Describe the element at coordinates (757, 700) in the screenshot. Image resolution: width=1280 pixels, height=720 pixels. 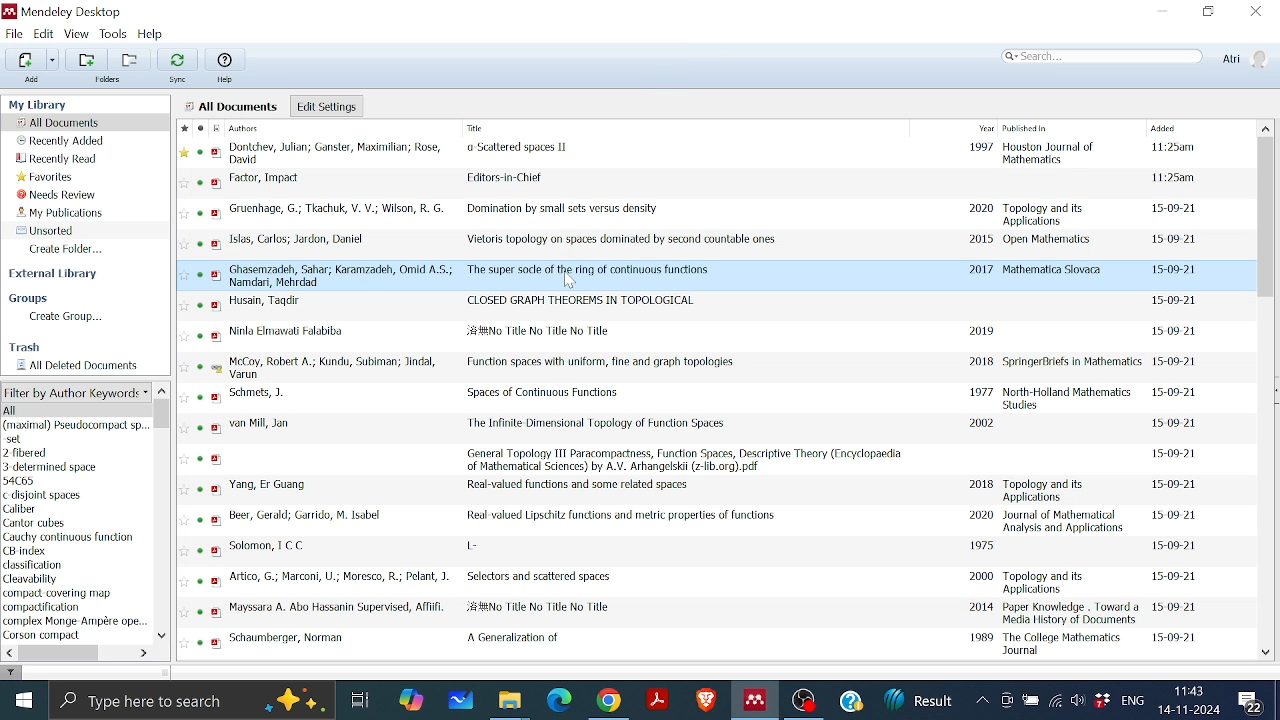
I see `Mendeley` at that location.